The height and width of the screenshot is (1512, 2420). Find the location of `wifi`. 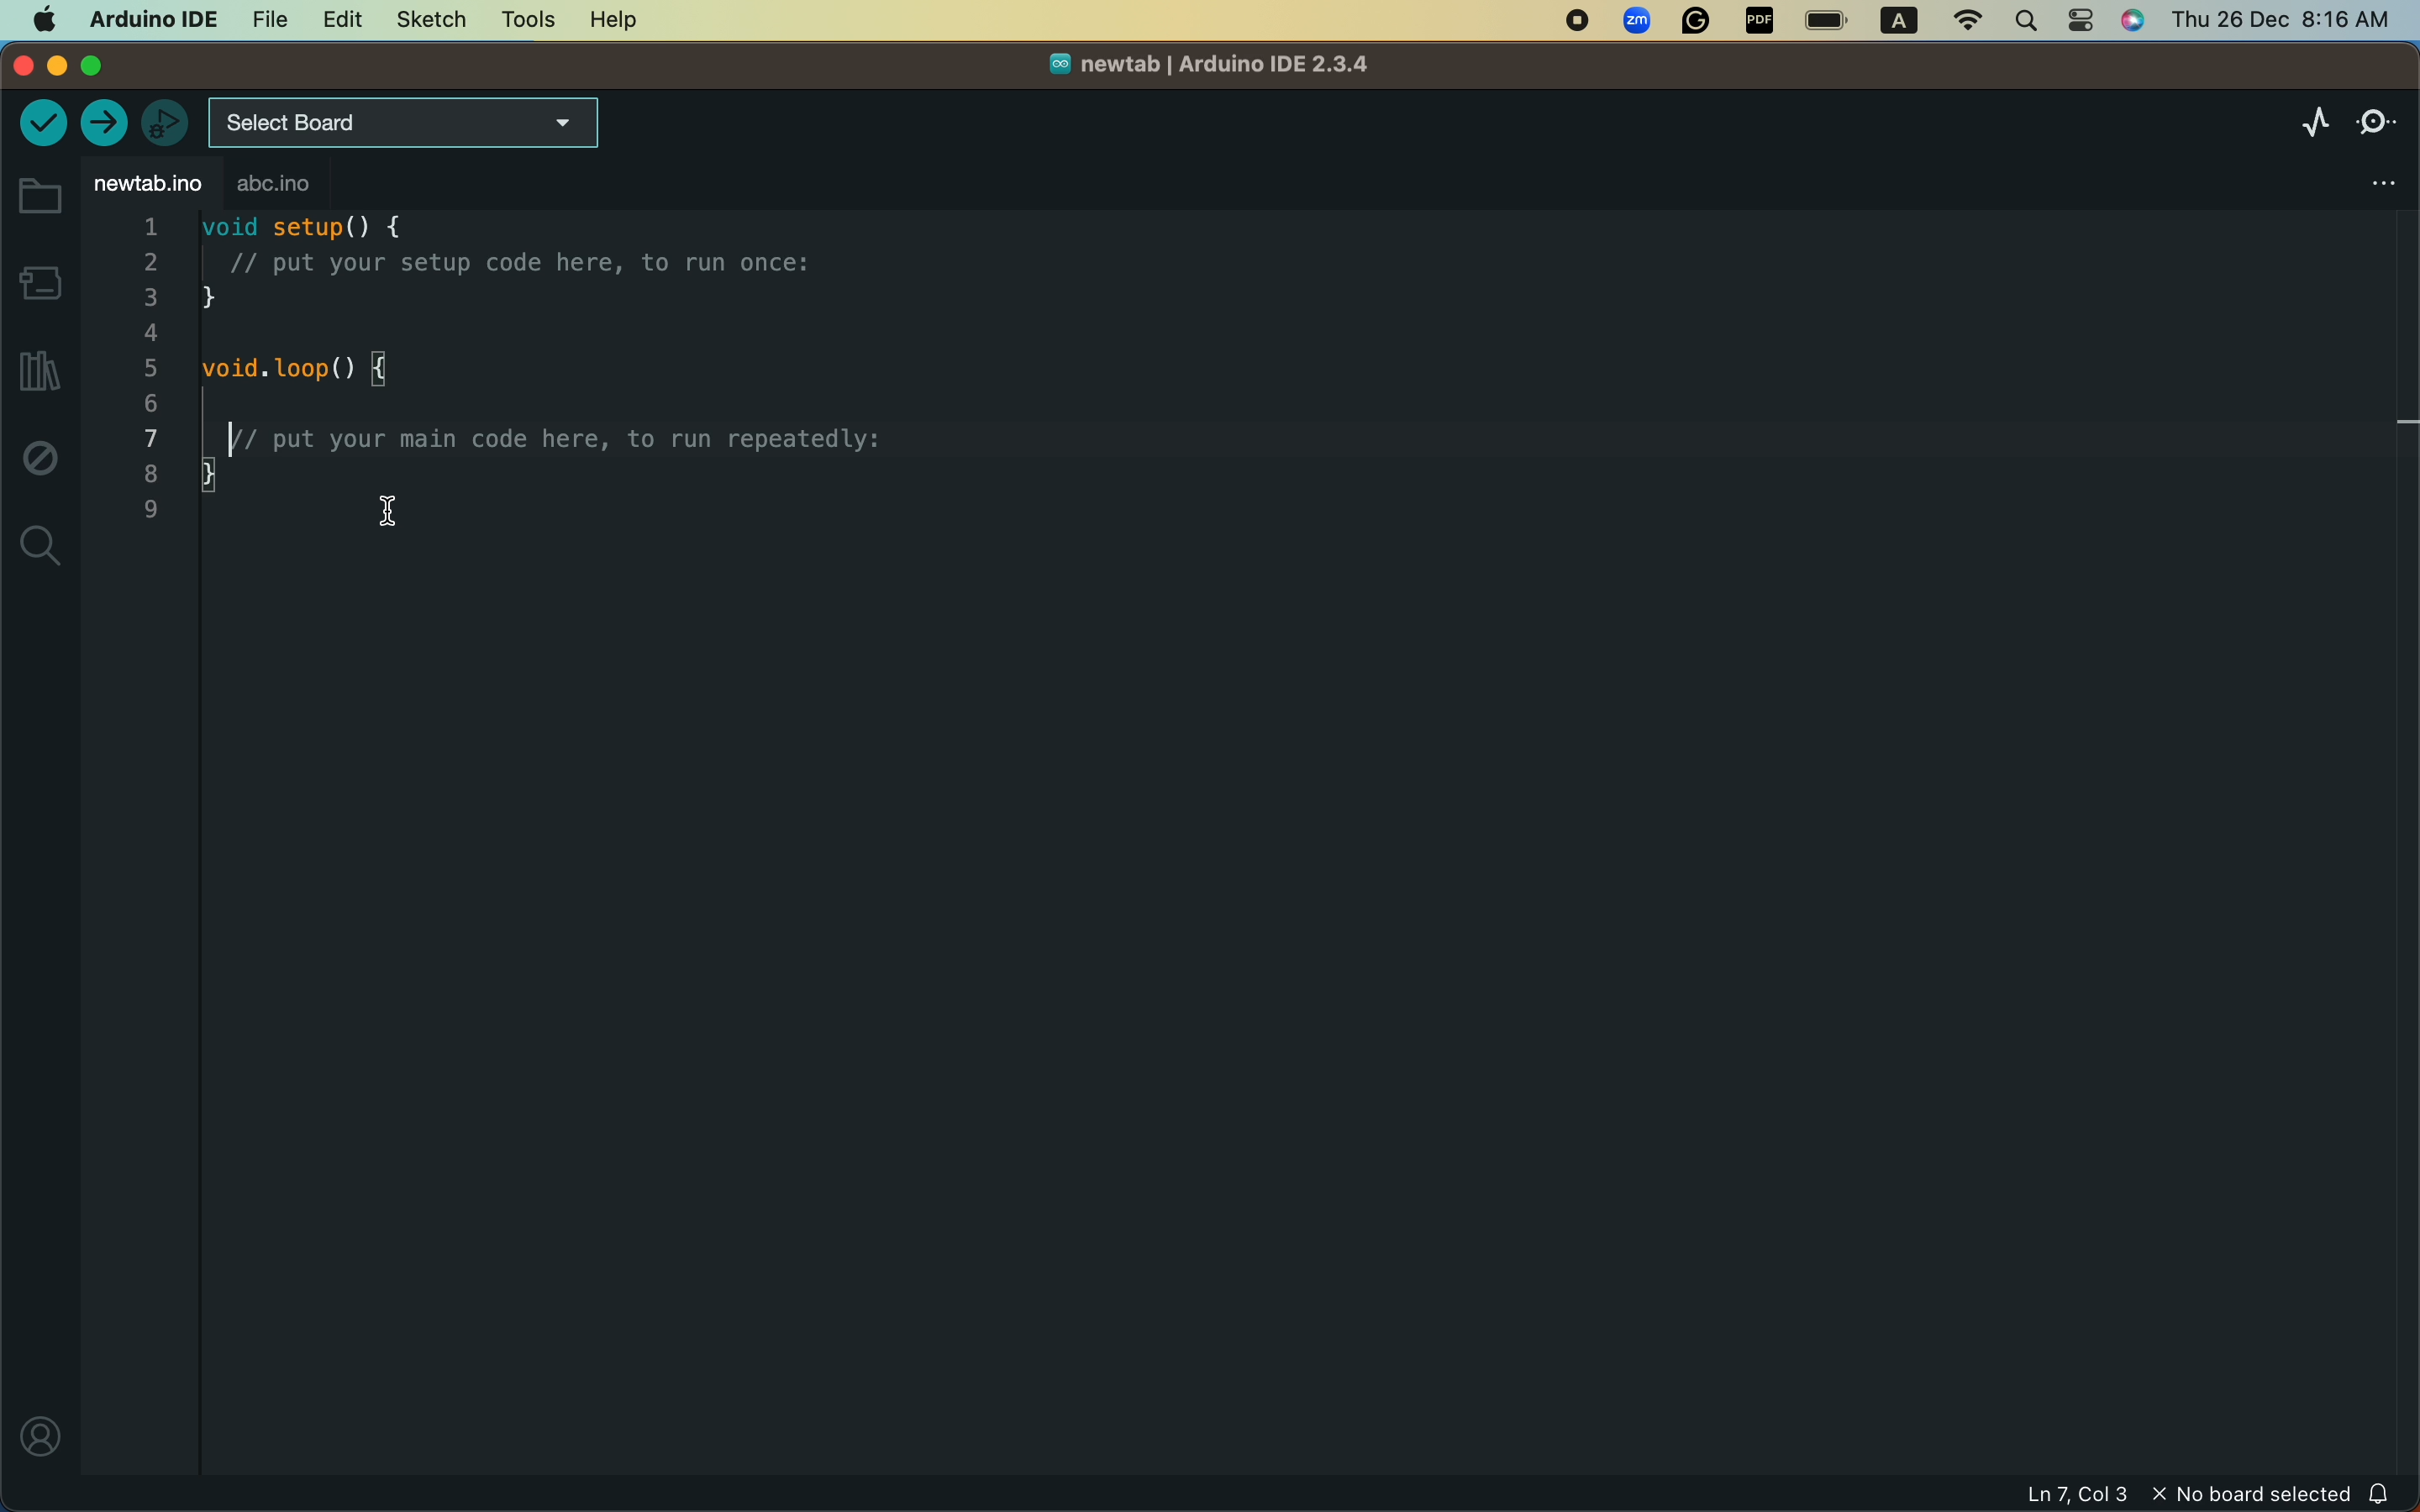

wifi is located at coordinates (1959, 21).